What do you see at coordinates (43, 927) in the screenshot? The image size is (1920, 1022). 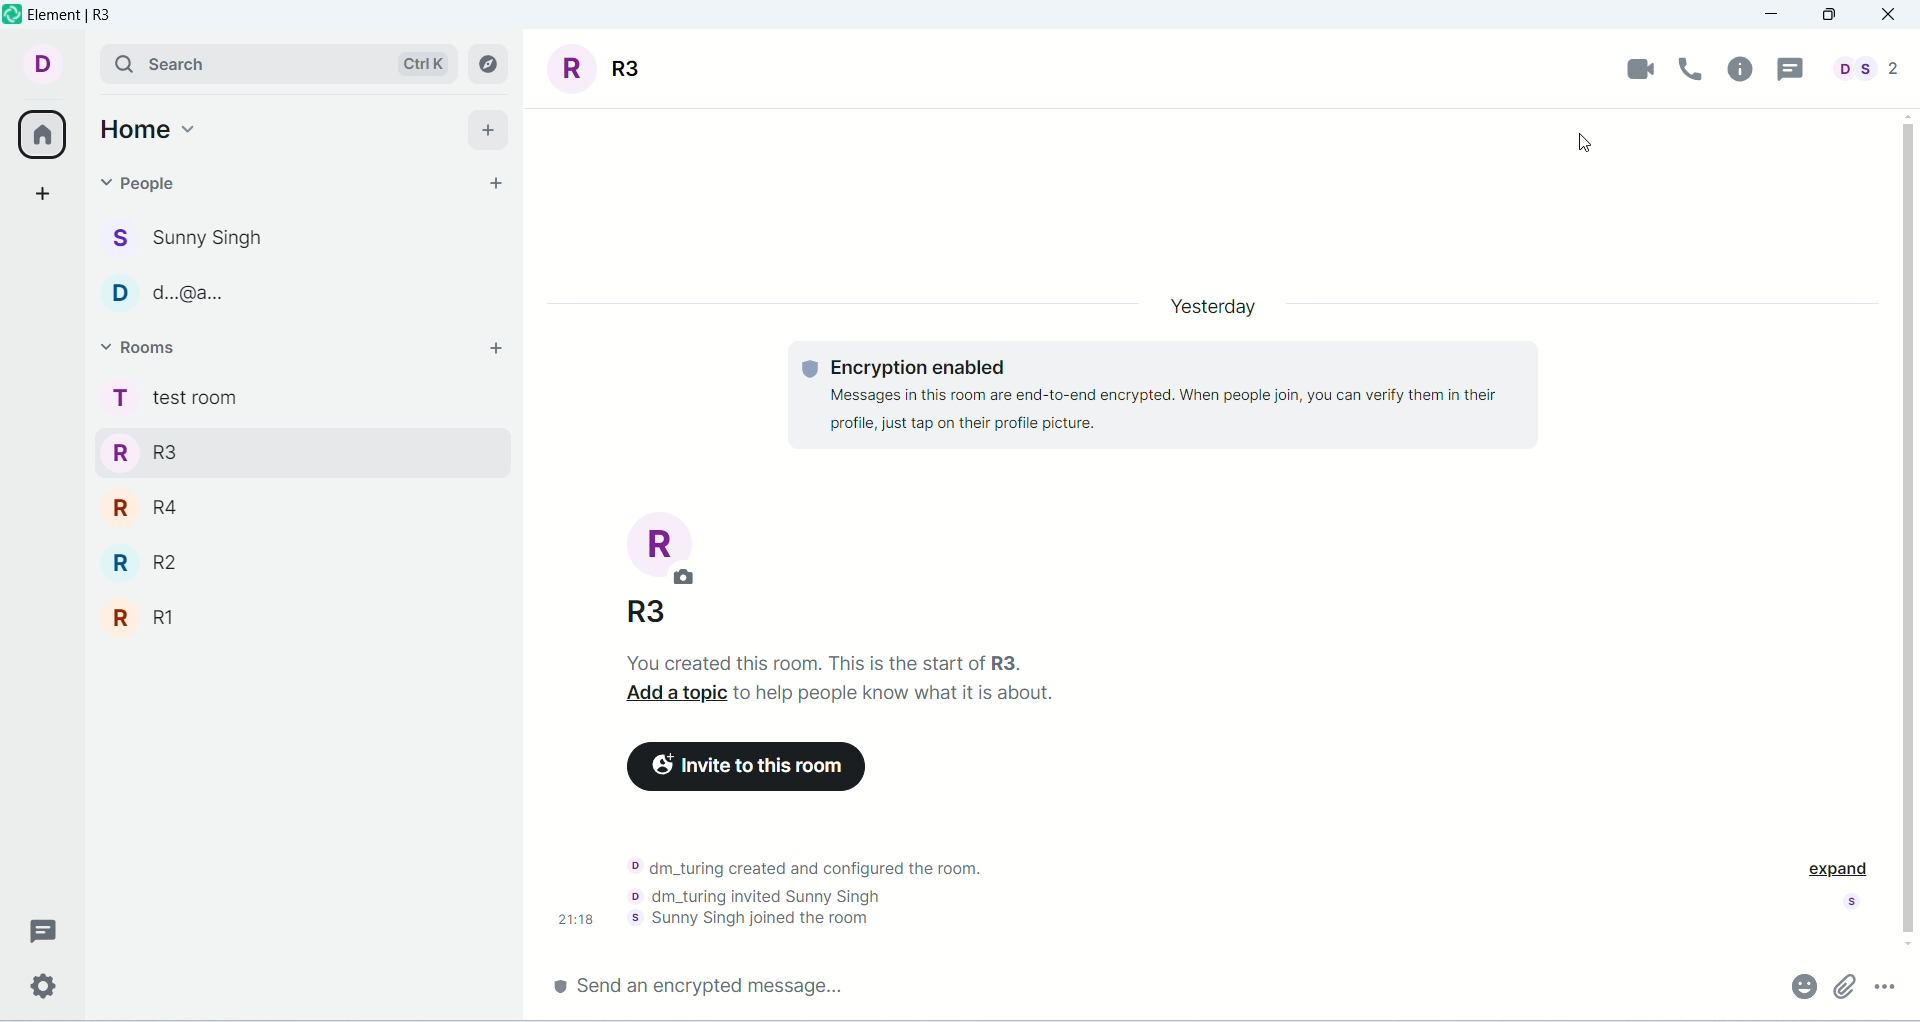 I see `threads` at bounding box center [43, 927].